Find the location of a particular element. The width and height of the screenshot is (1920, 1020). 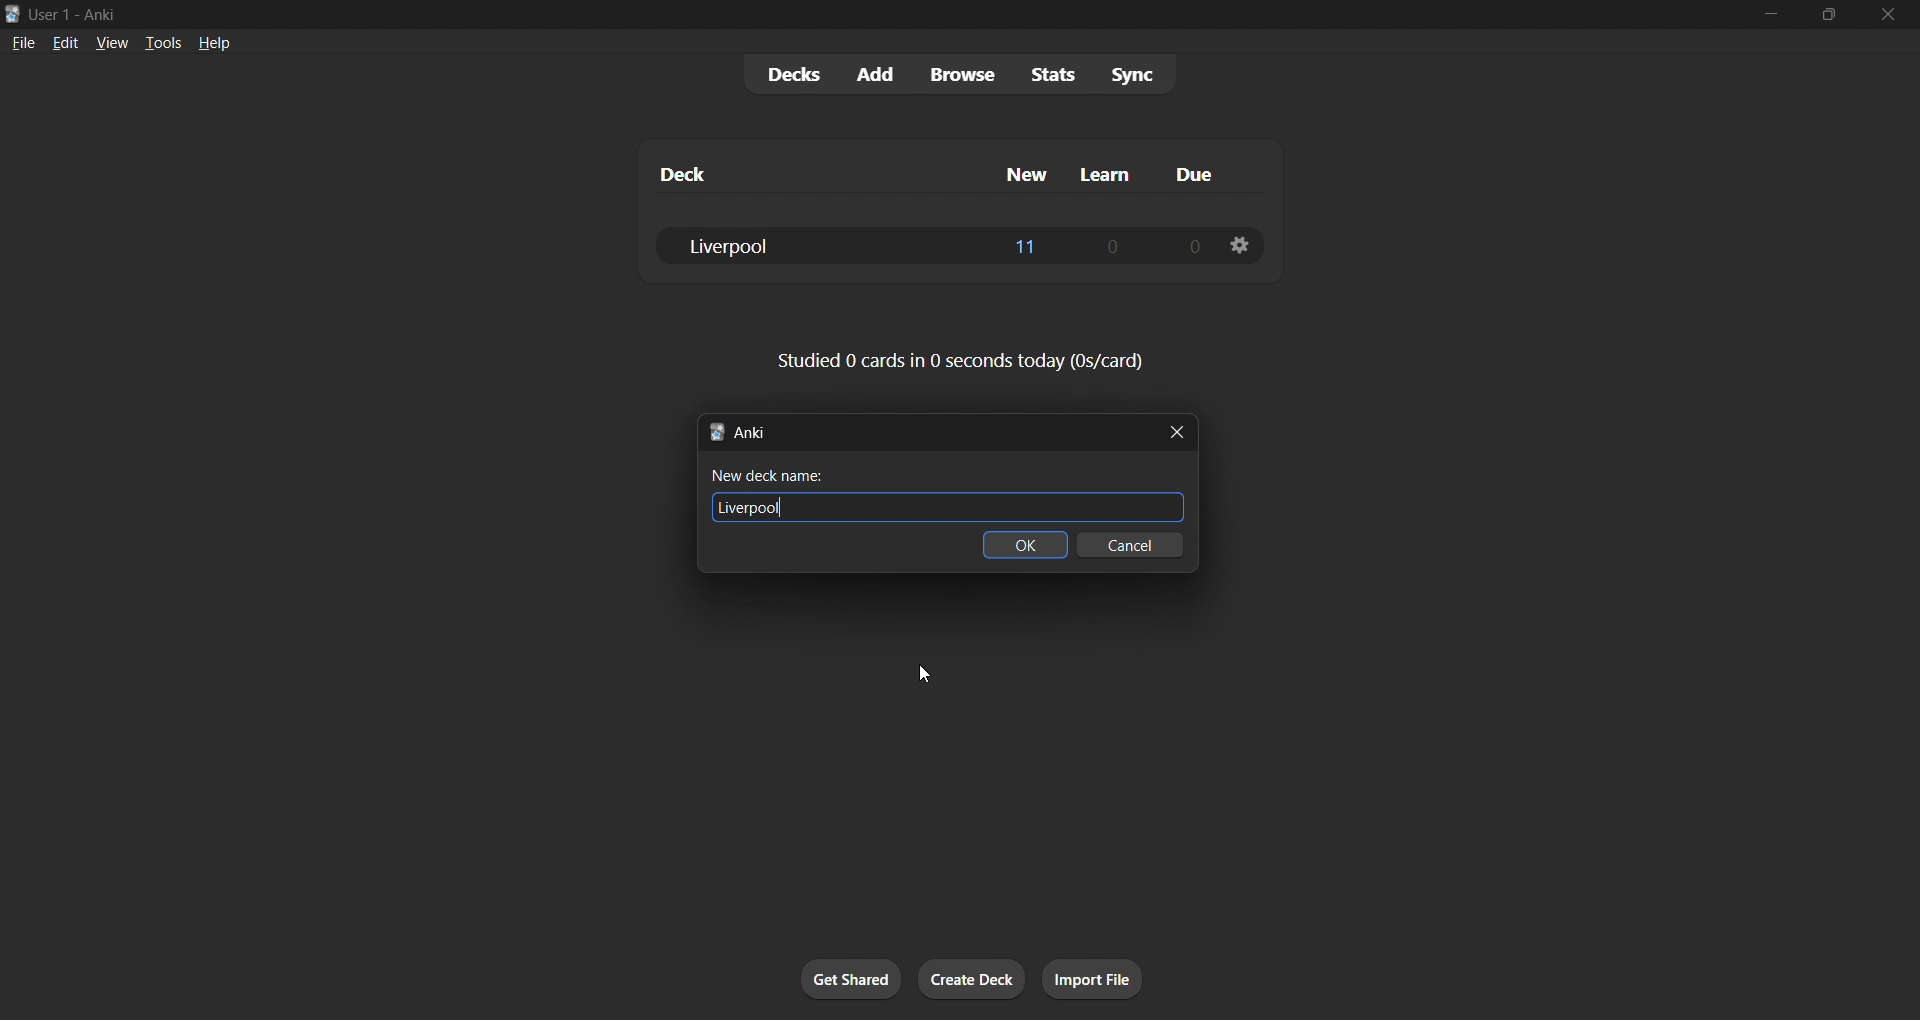

 is located at coordinates (1132, 71).